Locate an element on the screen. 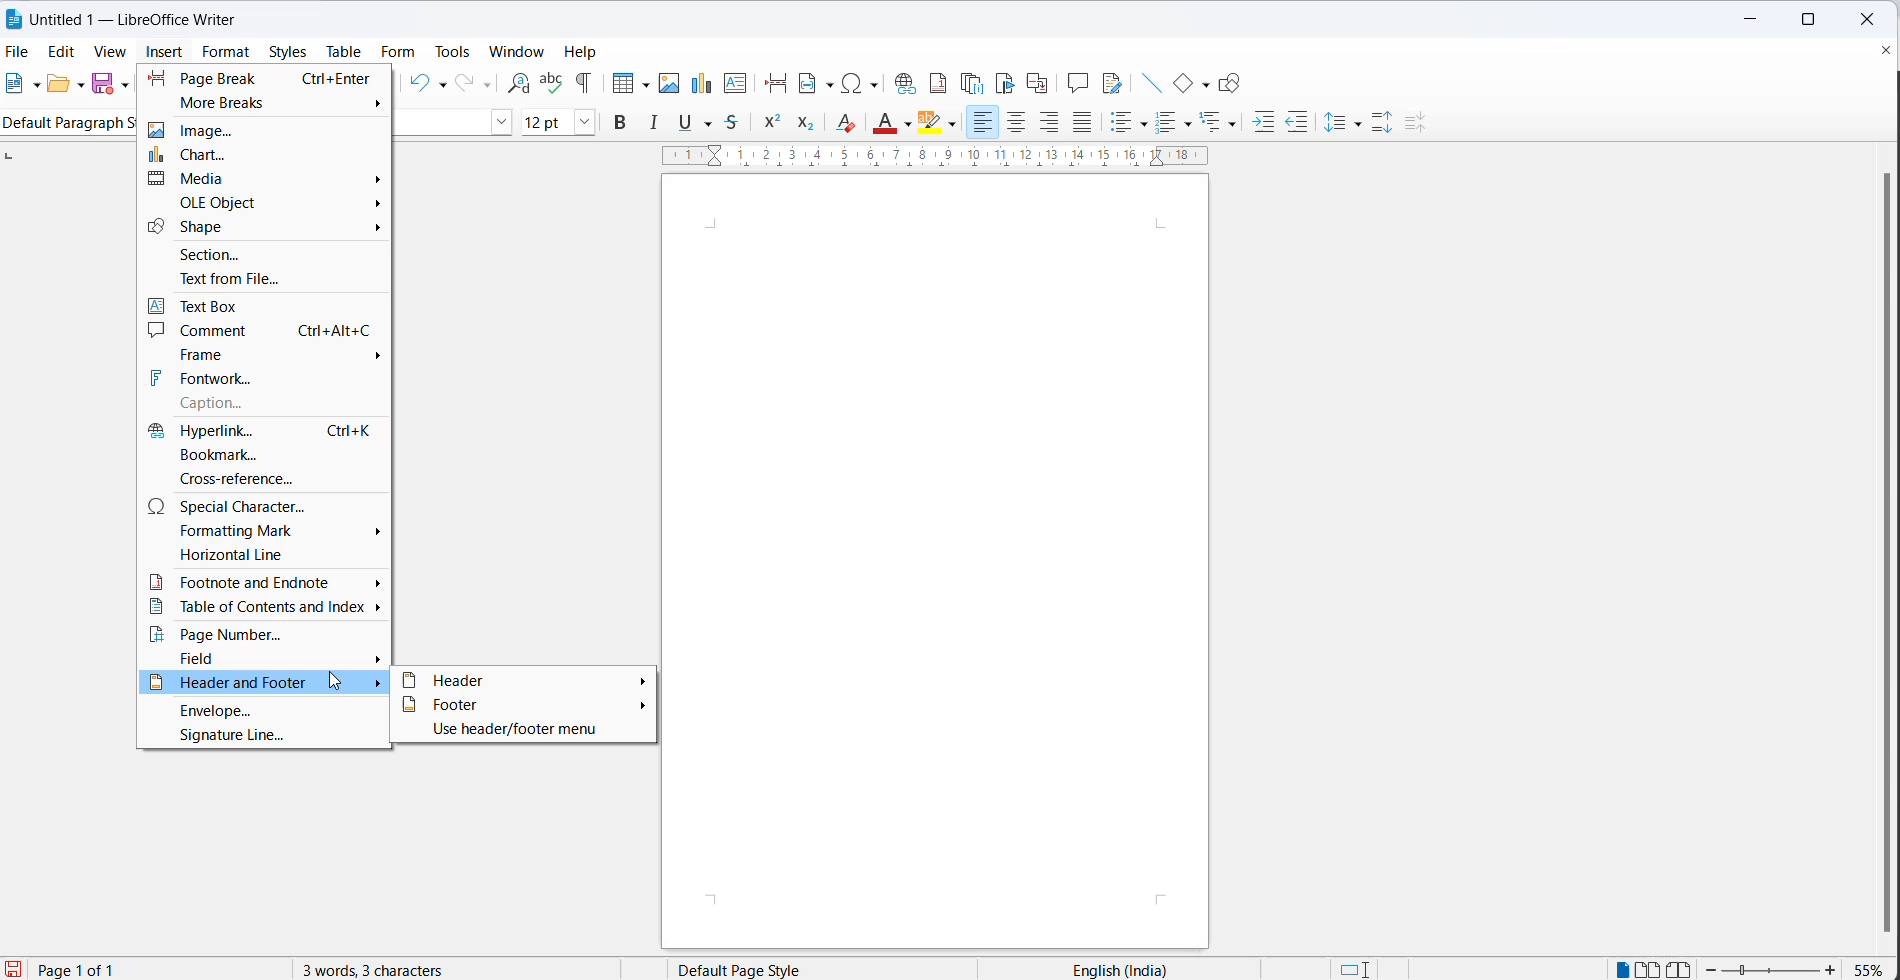 The height and width of the screenshot is (980, 1900). redo options is located at coordinates (485, 84).